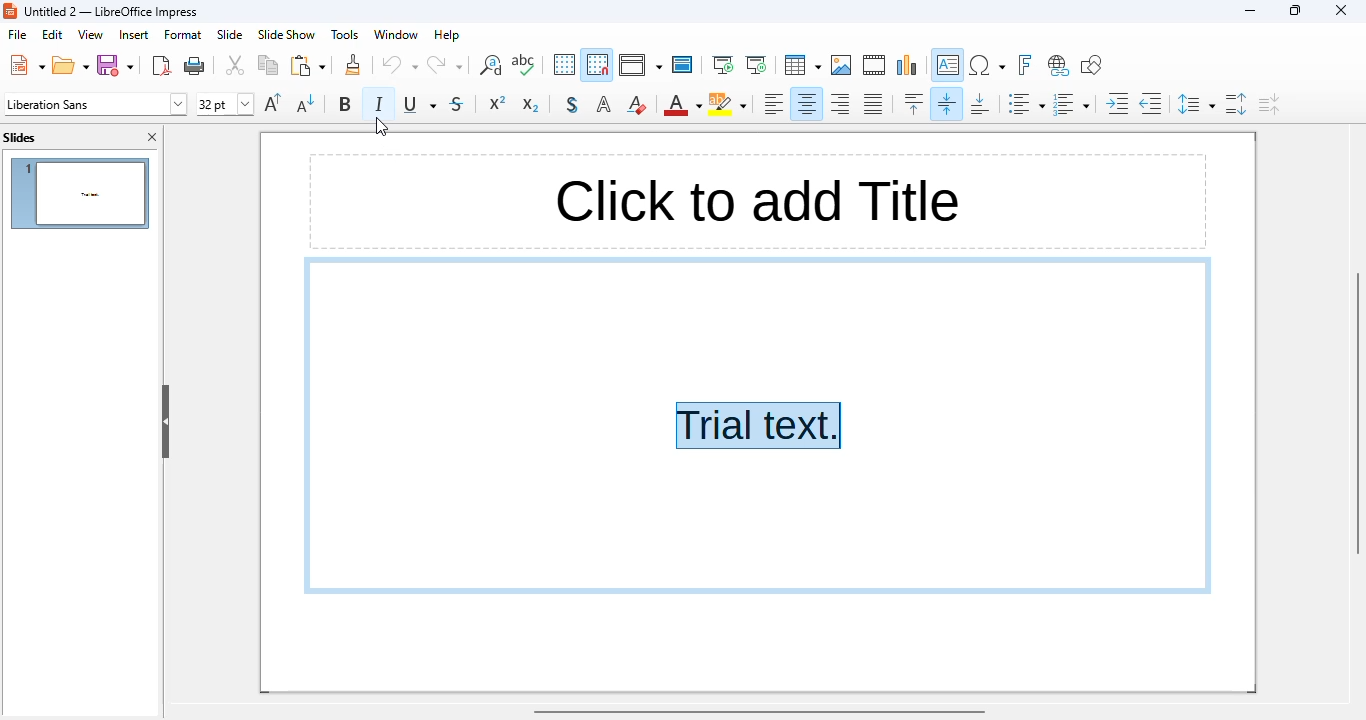 This screenshot has width=1366, height=720. I want to click on close pane, so click(152, 137).